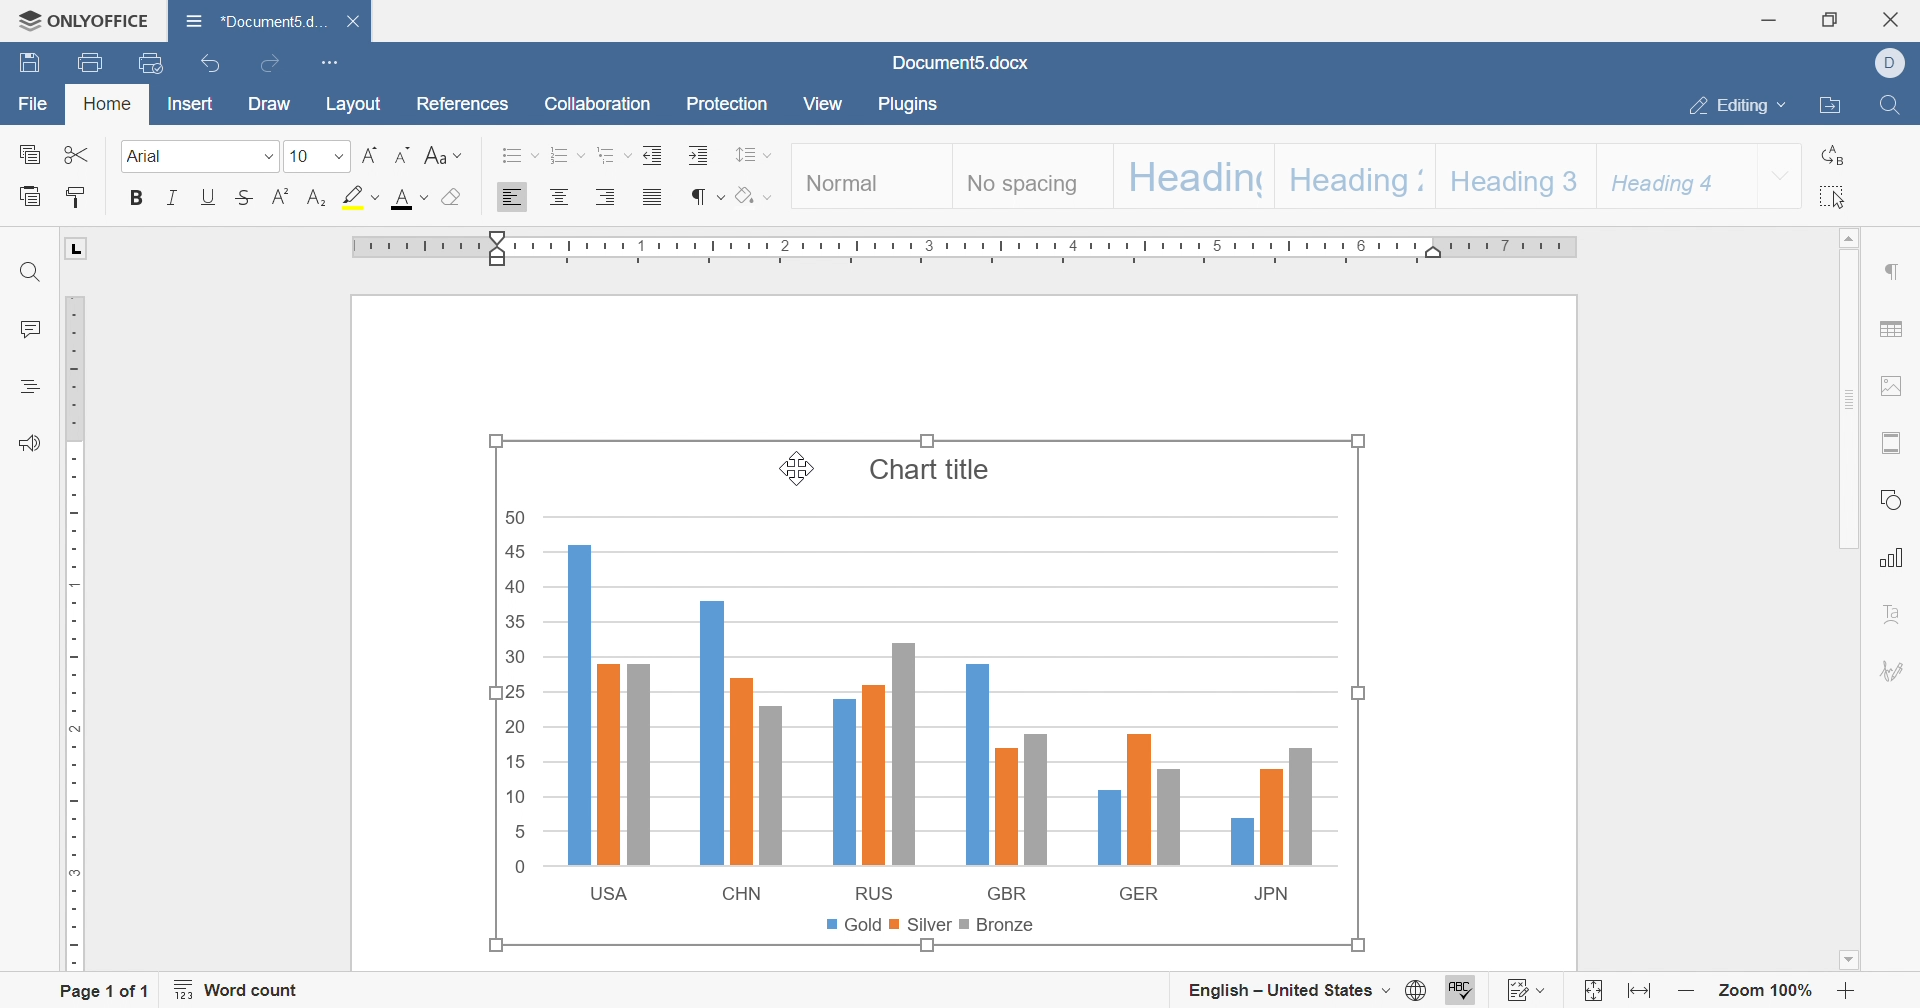 The image size is (1920, 1008). Describe the element at coordinates (191, 102) in the screenshot. I see `insert` at that location.